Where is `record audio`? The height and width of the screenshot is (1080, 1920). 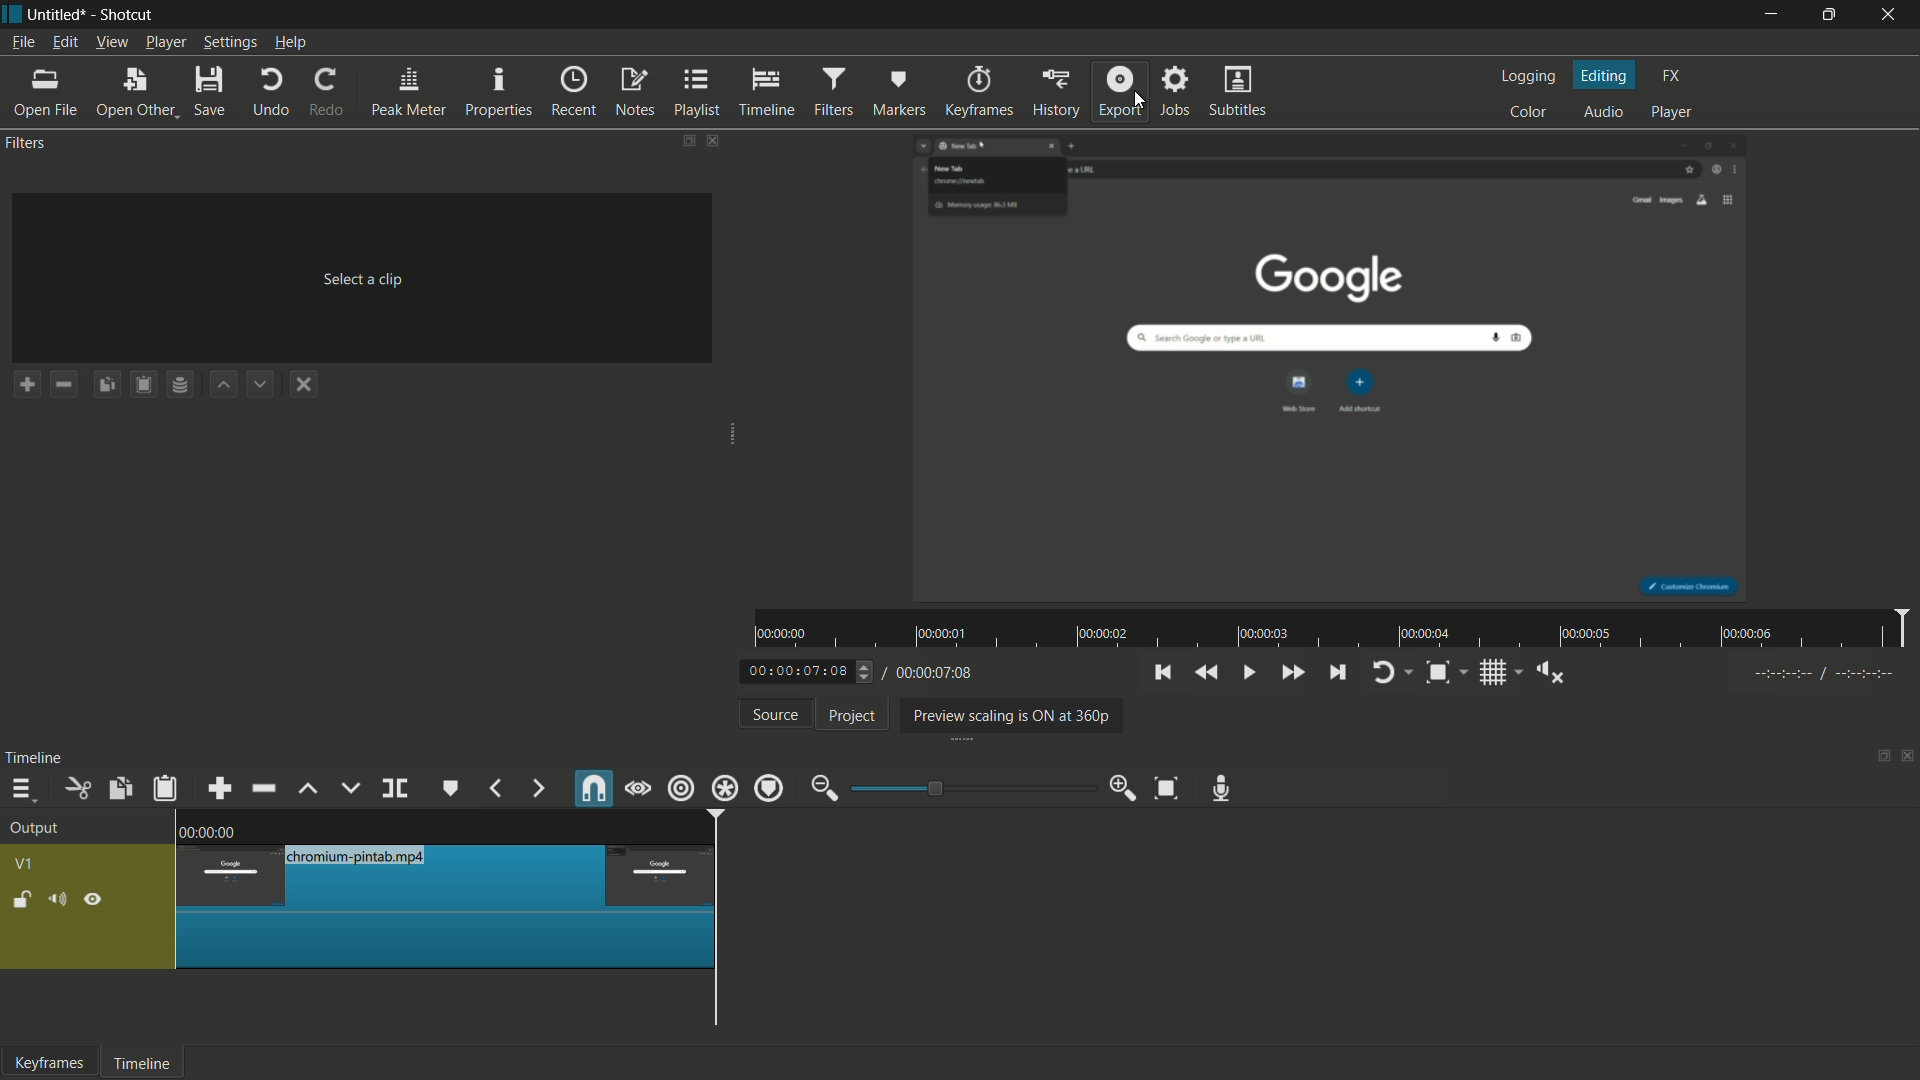
record audio is located at coordinates (1222, 790).